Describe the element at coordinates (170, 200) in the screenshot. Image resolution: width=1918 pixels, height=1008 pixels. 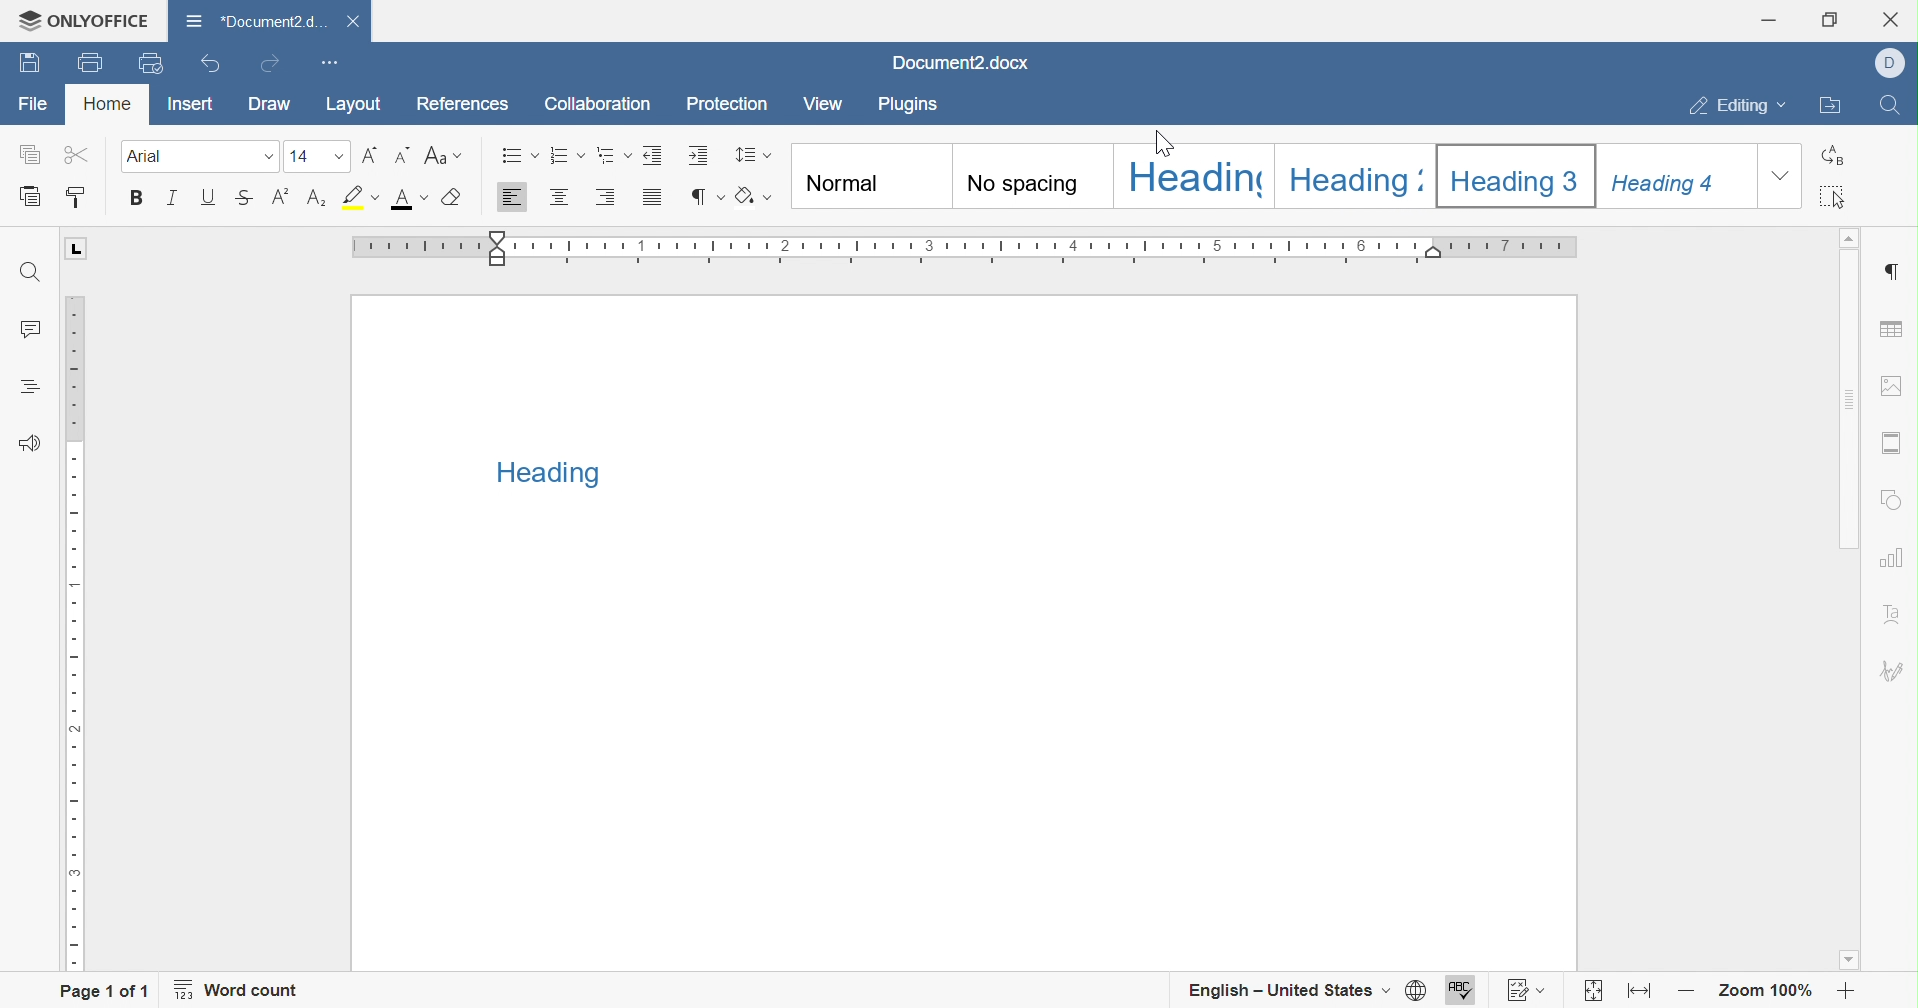
I see `Italic` at that location.